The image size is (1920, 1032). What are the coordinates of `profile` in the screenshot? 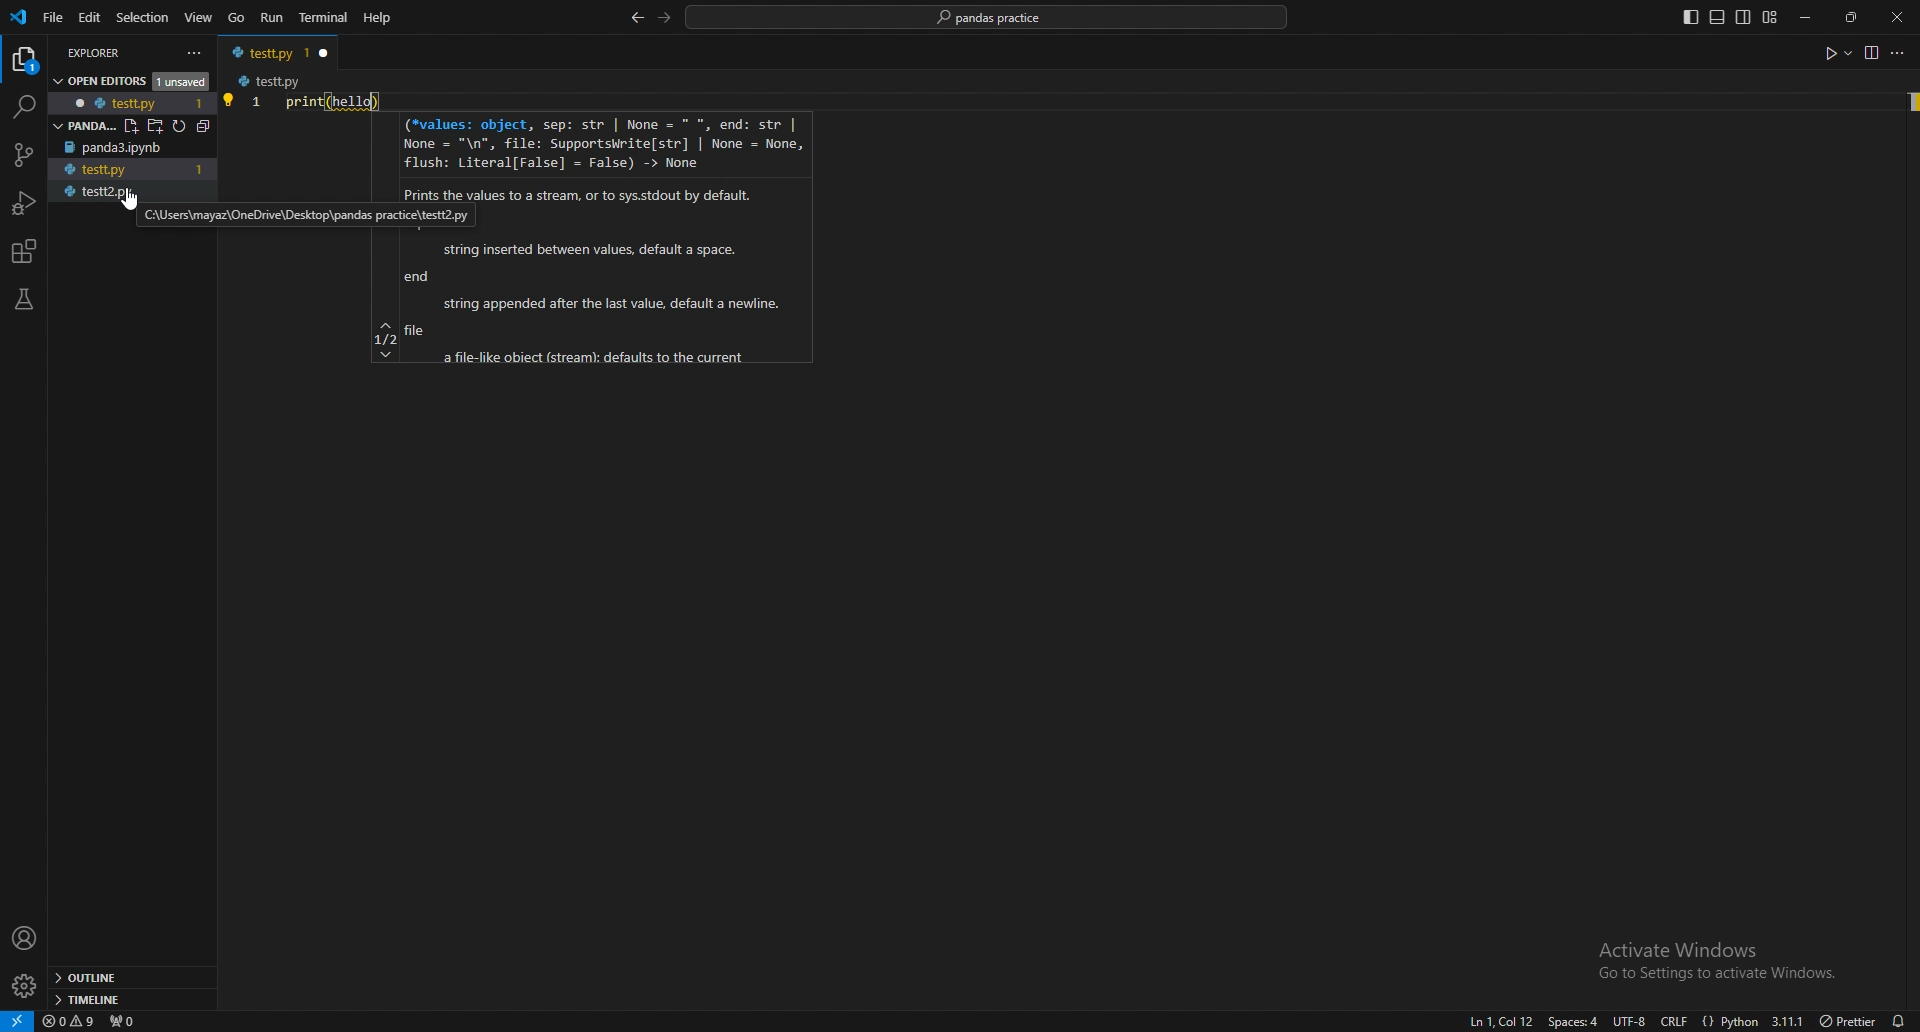 It's located at (25, 939).